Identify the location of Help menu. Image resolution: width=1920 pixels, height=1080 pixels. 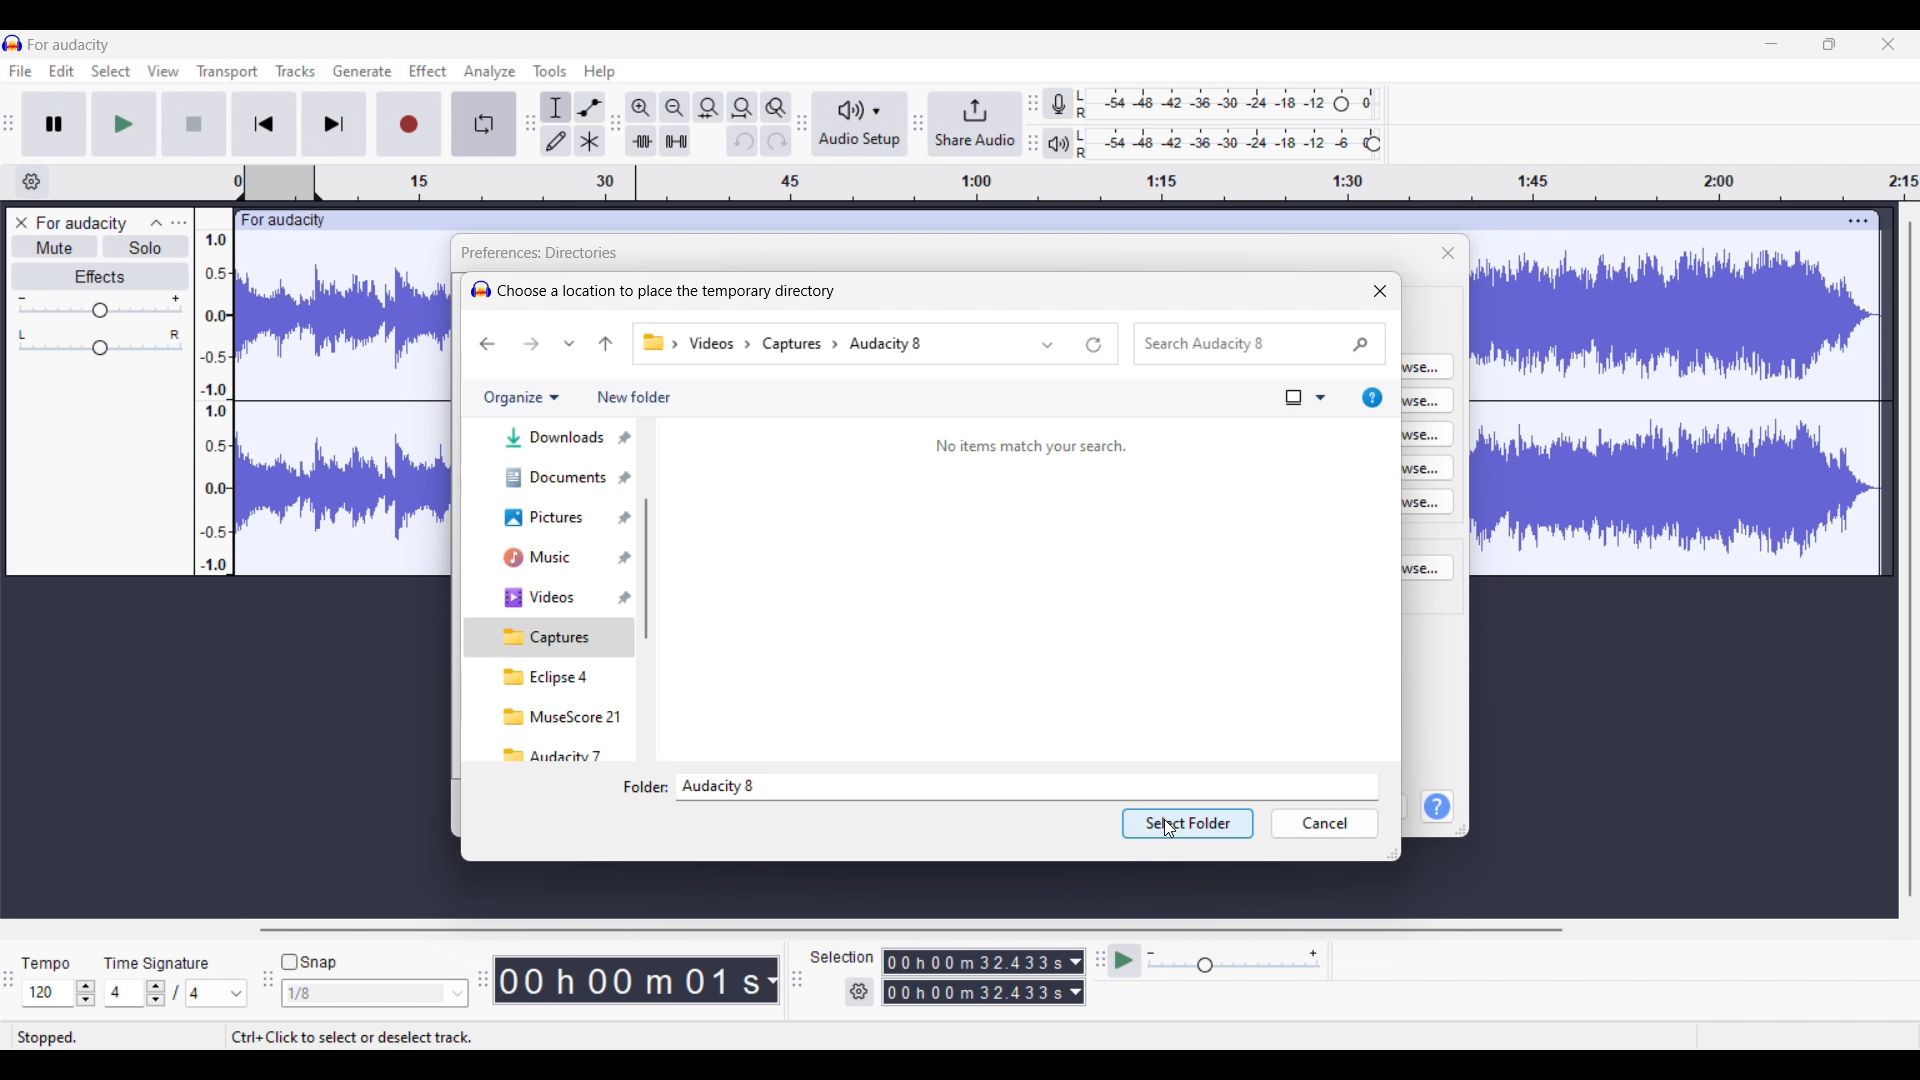
(600, 72).